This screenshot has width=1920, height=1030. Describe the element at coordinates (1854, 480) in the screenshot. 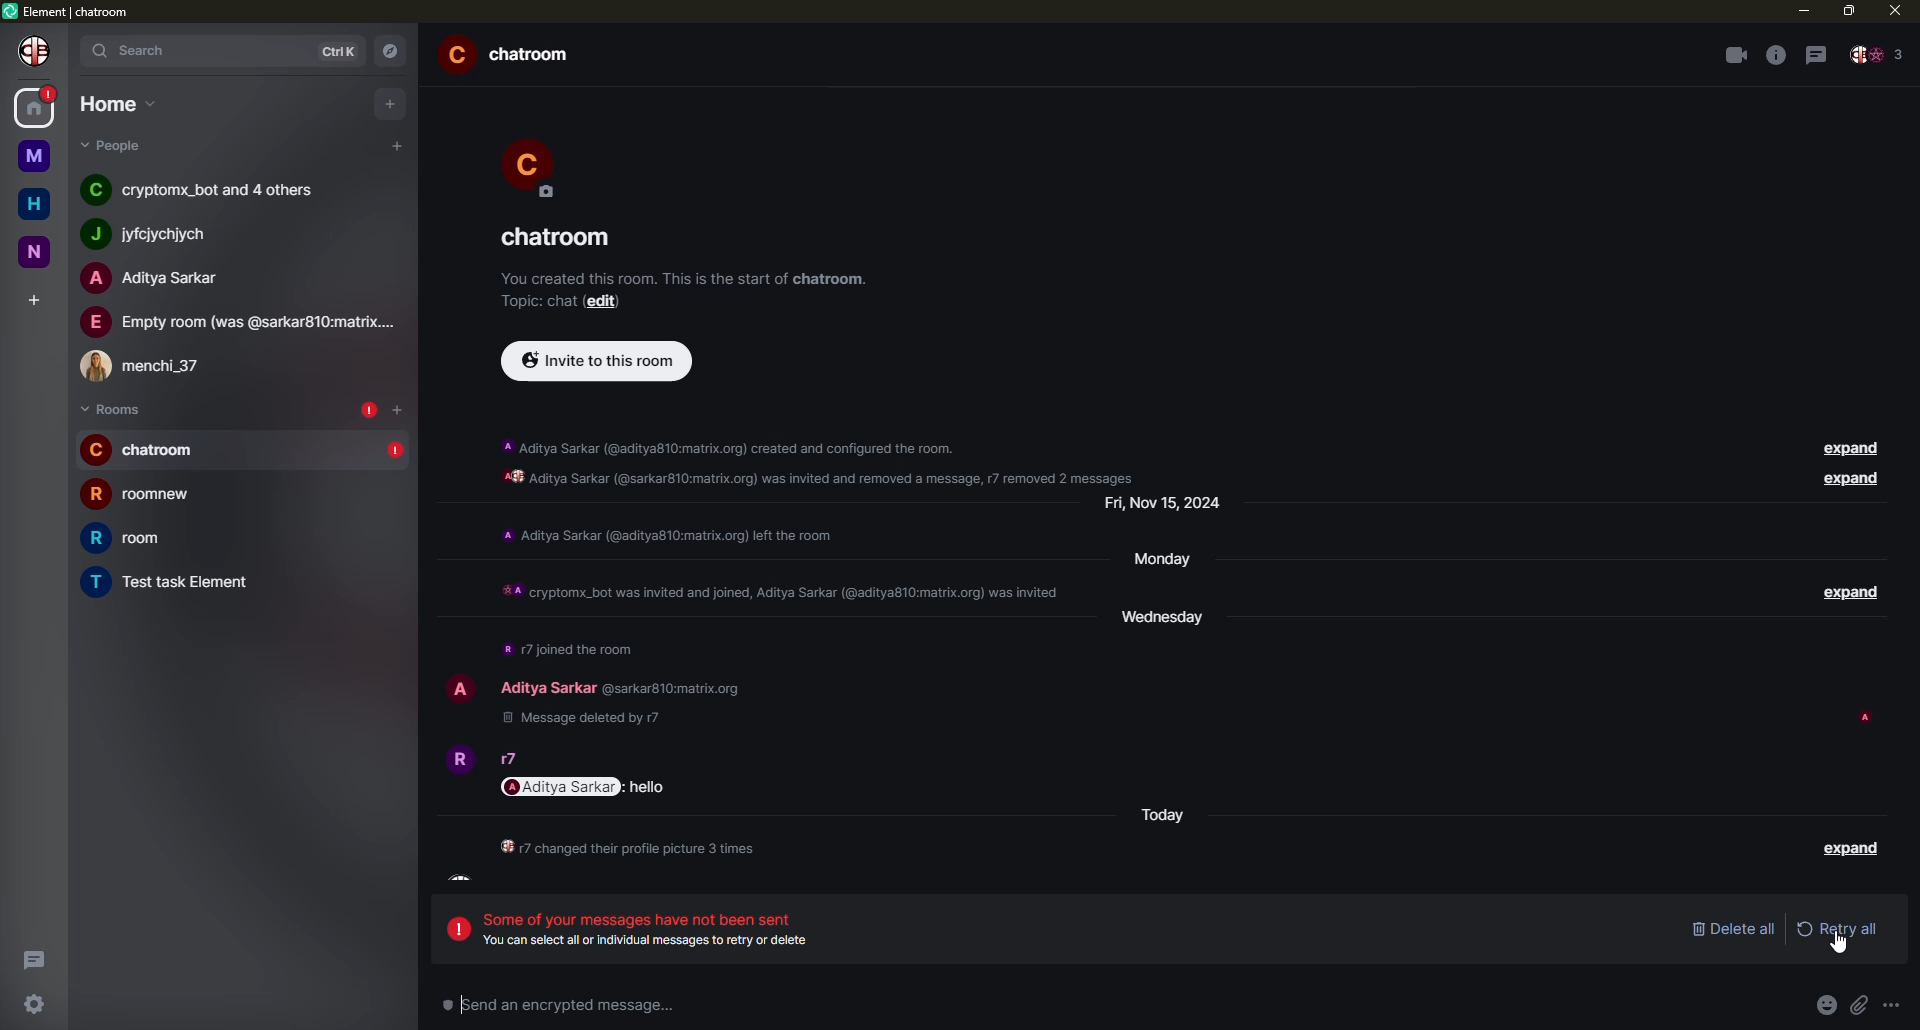

I see `expand` at that location.